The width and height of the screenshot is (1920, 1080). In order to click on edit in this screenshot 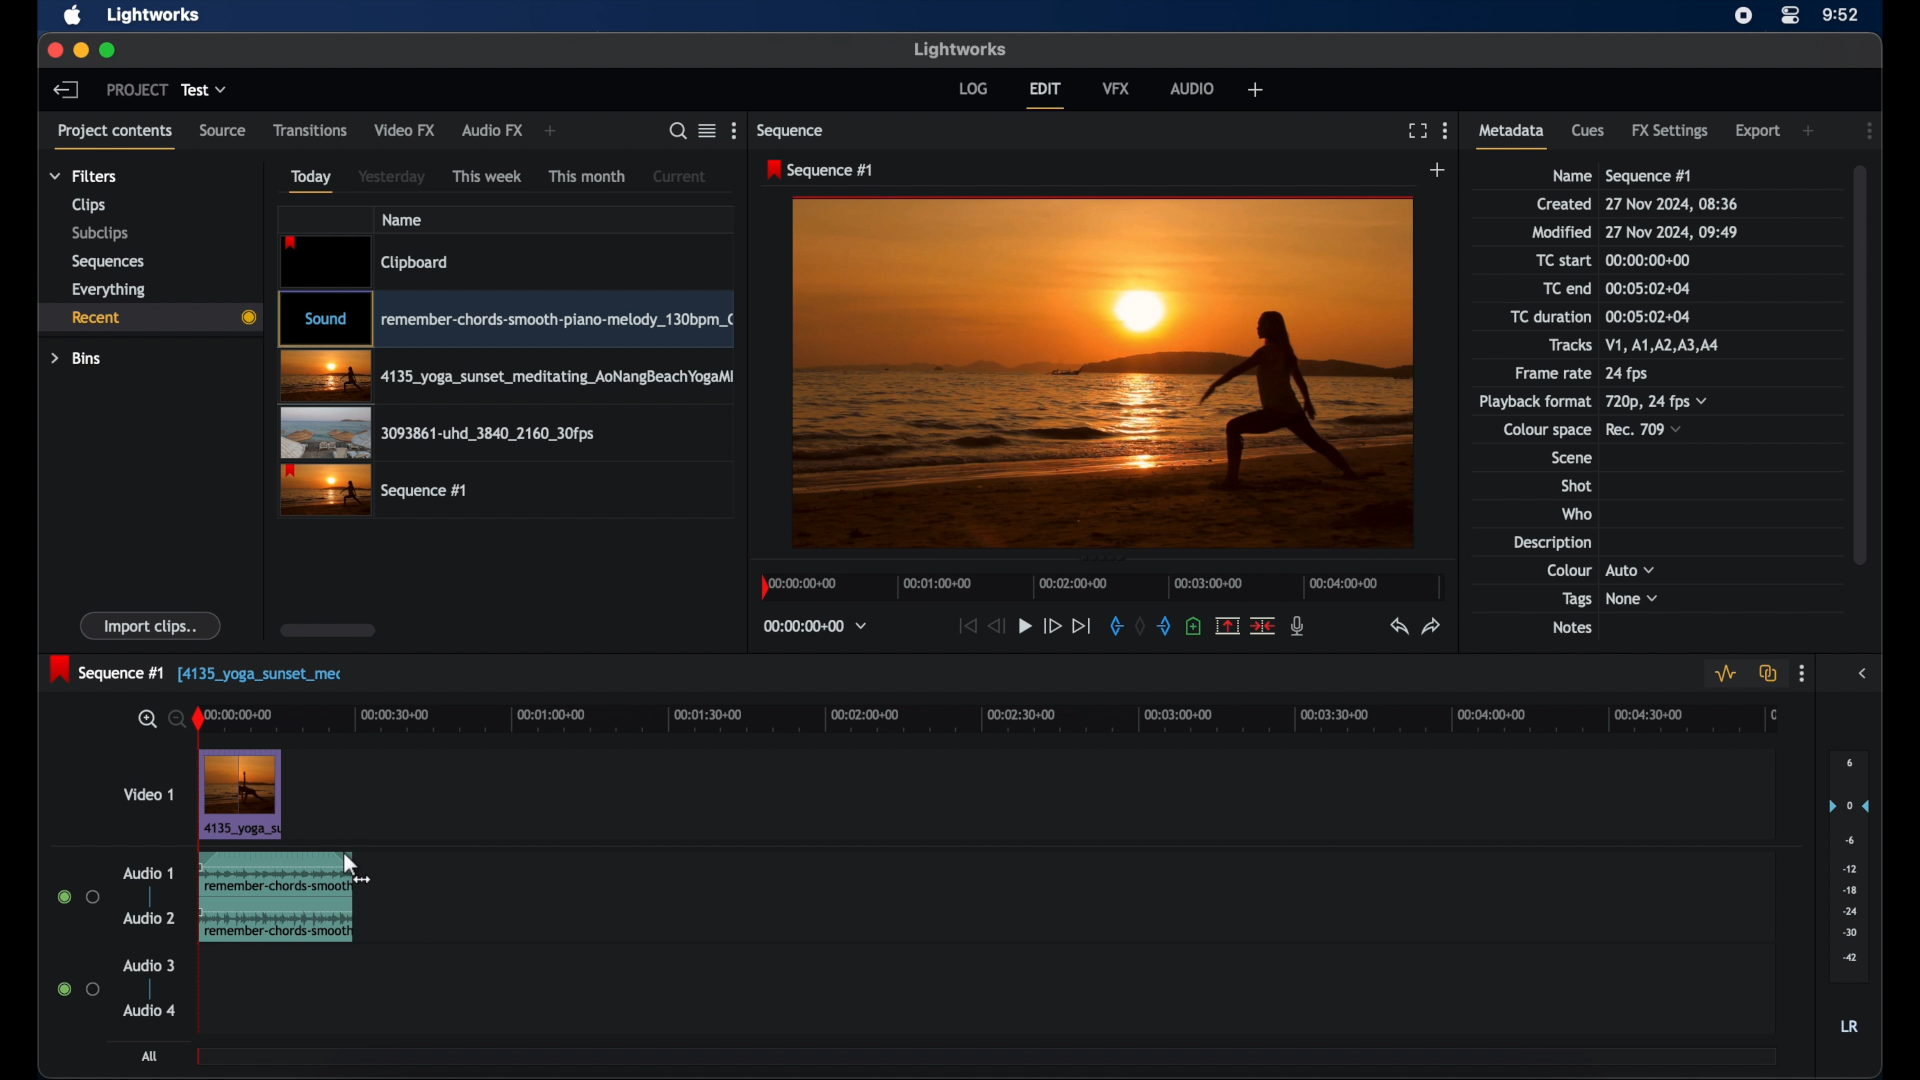, I will do `click(1048, 94)`.